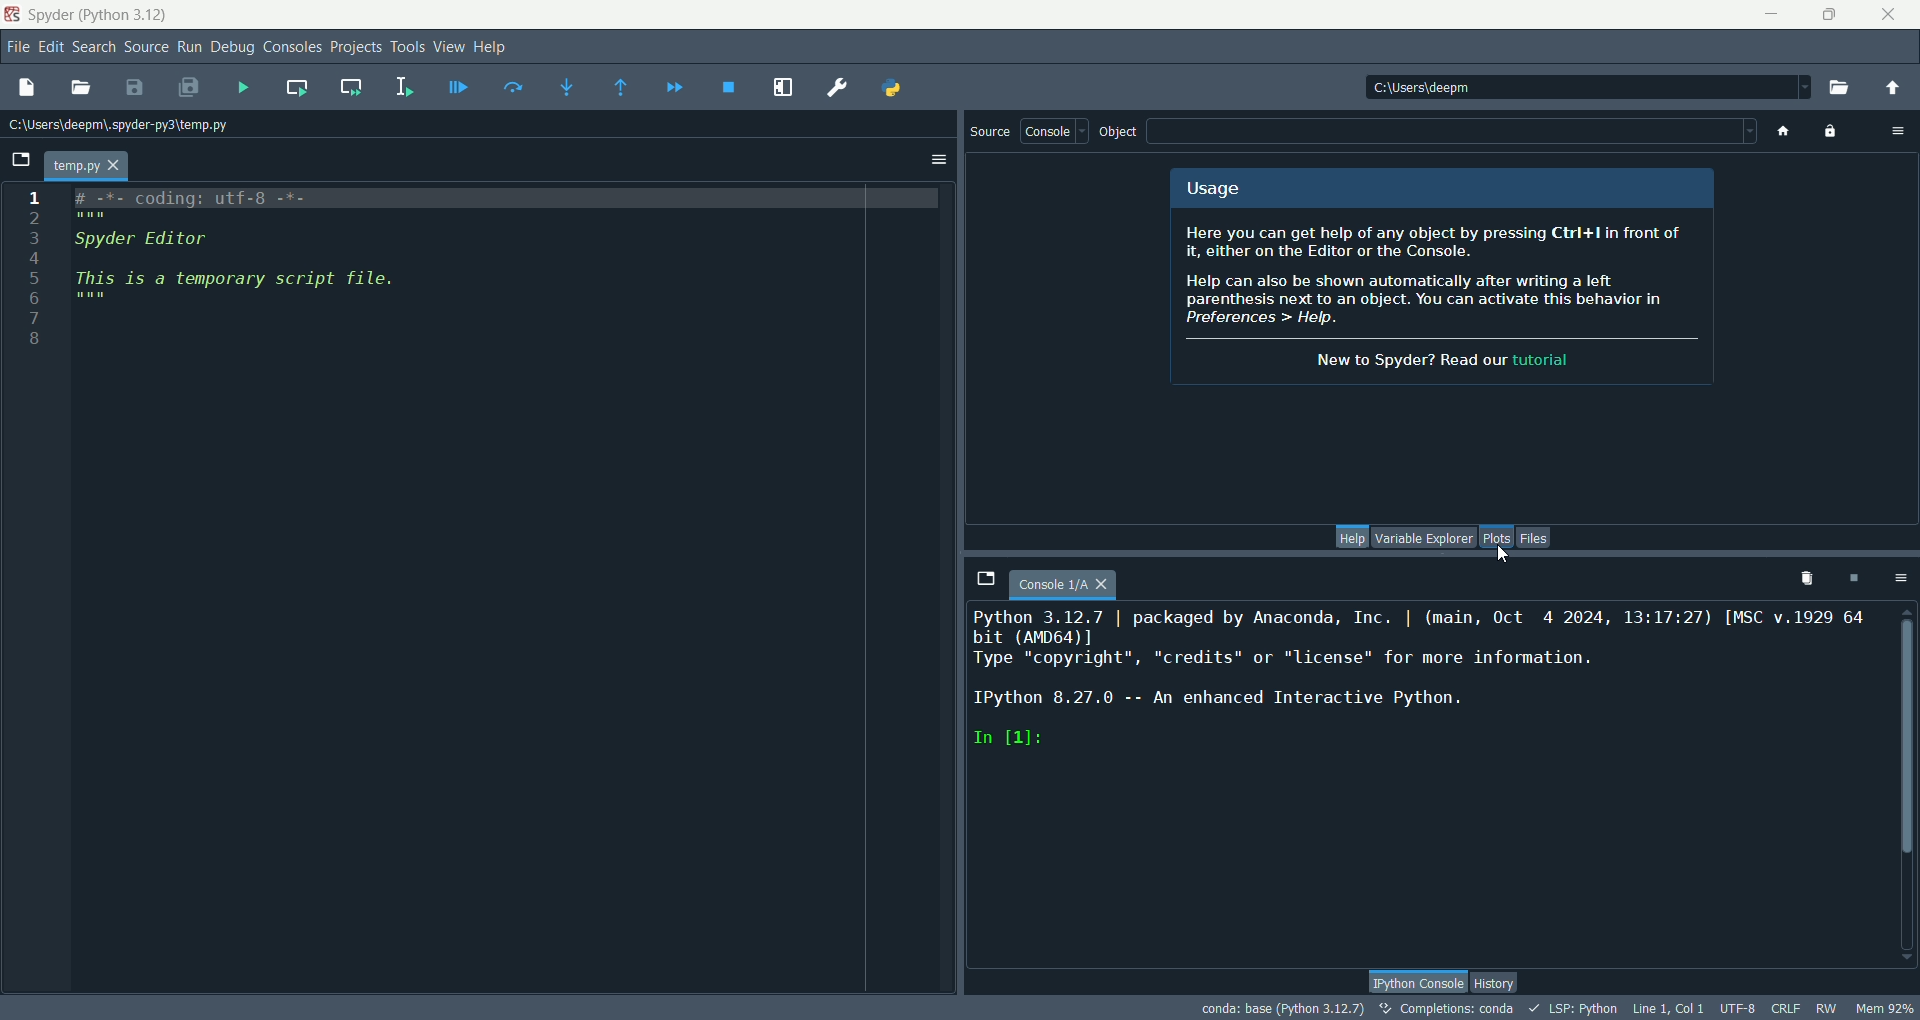 The height and width of the screenshot is (1020, 1920). I want to click on run, so click(192, 47).